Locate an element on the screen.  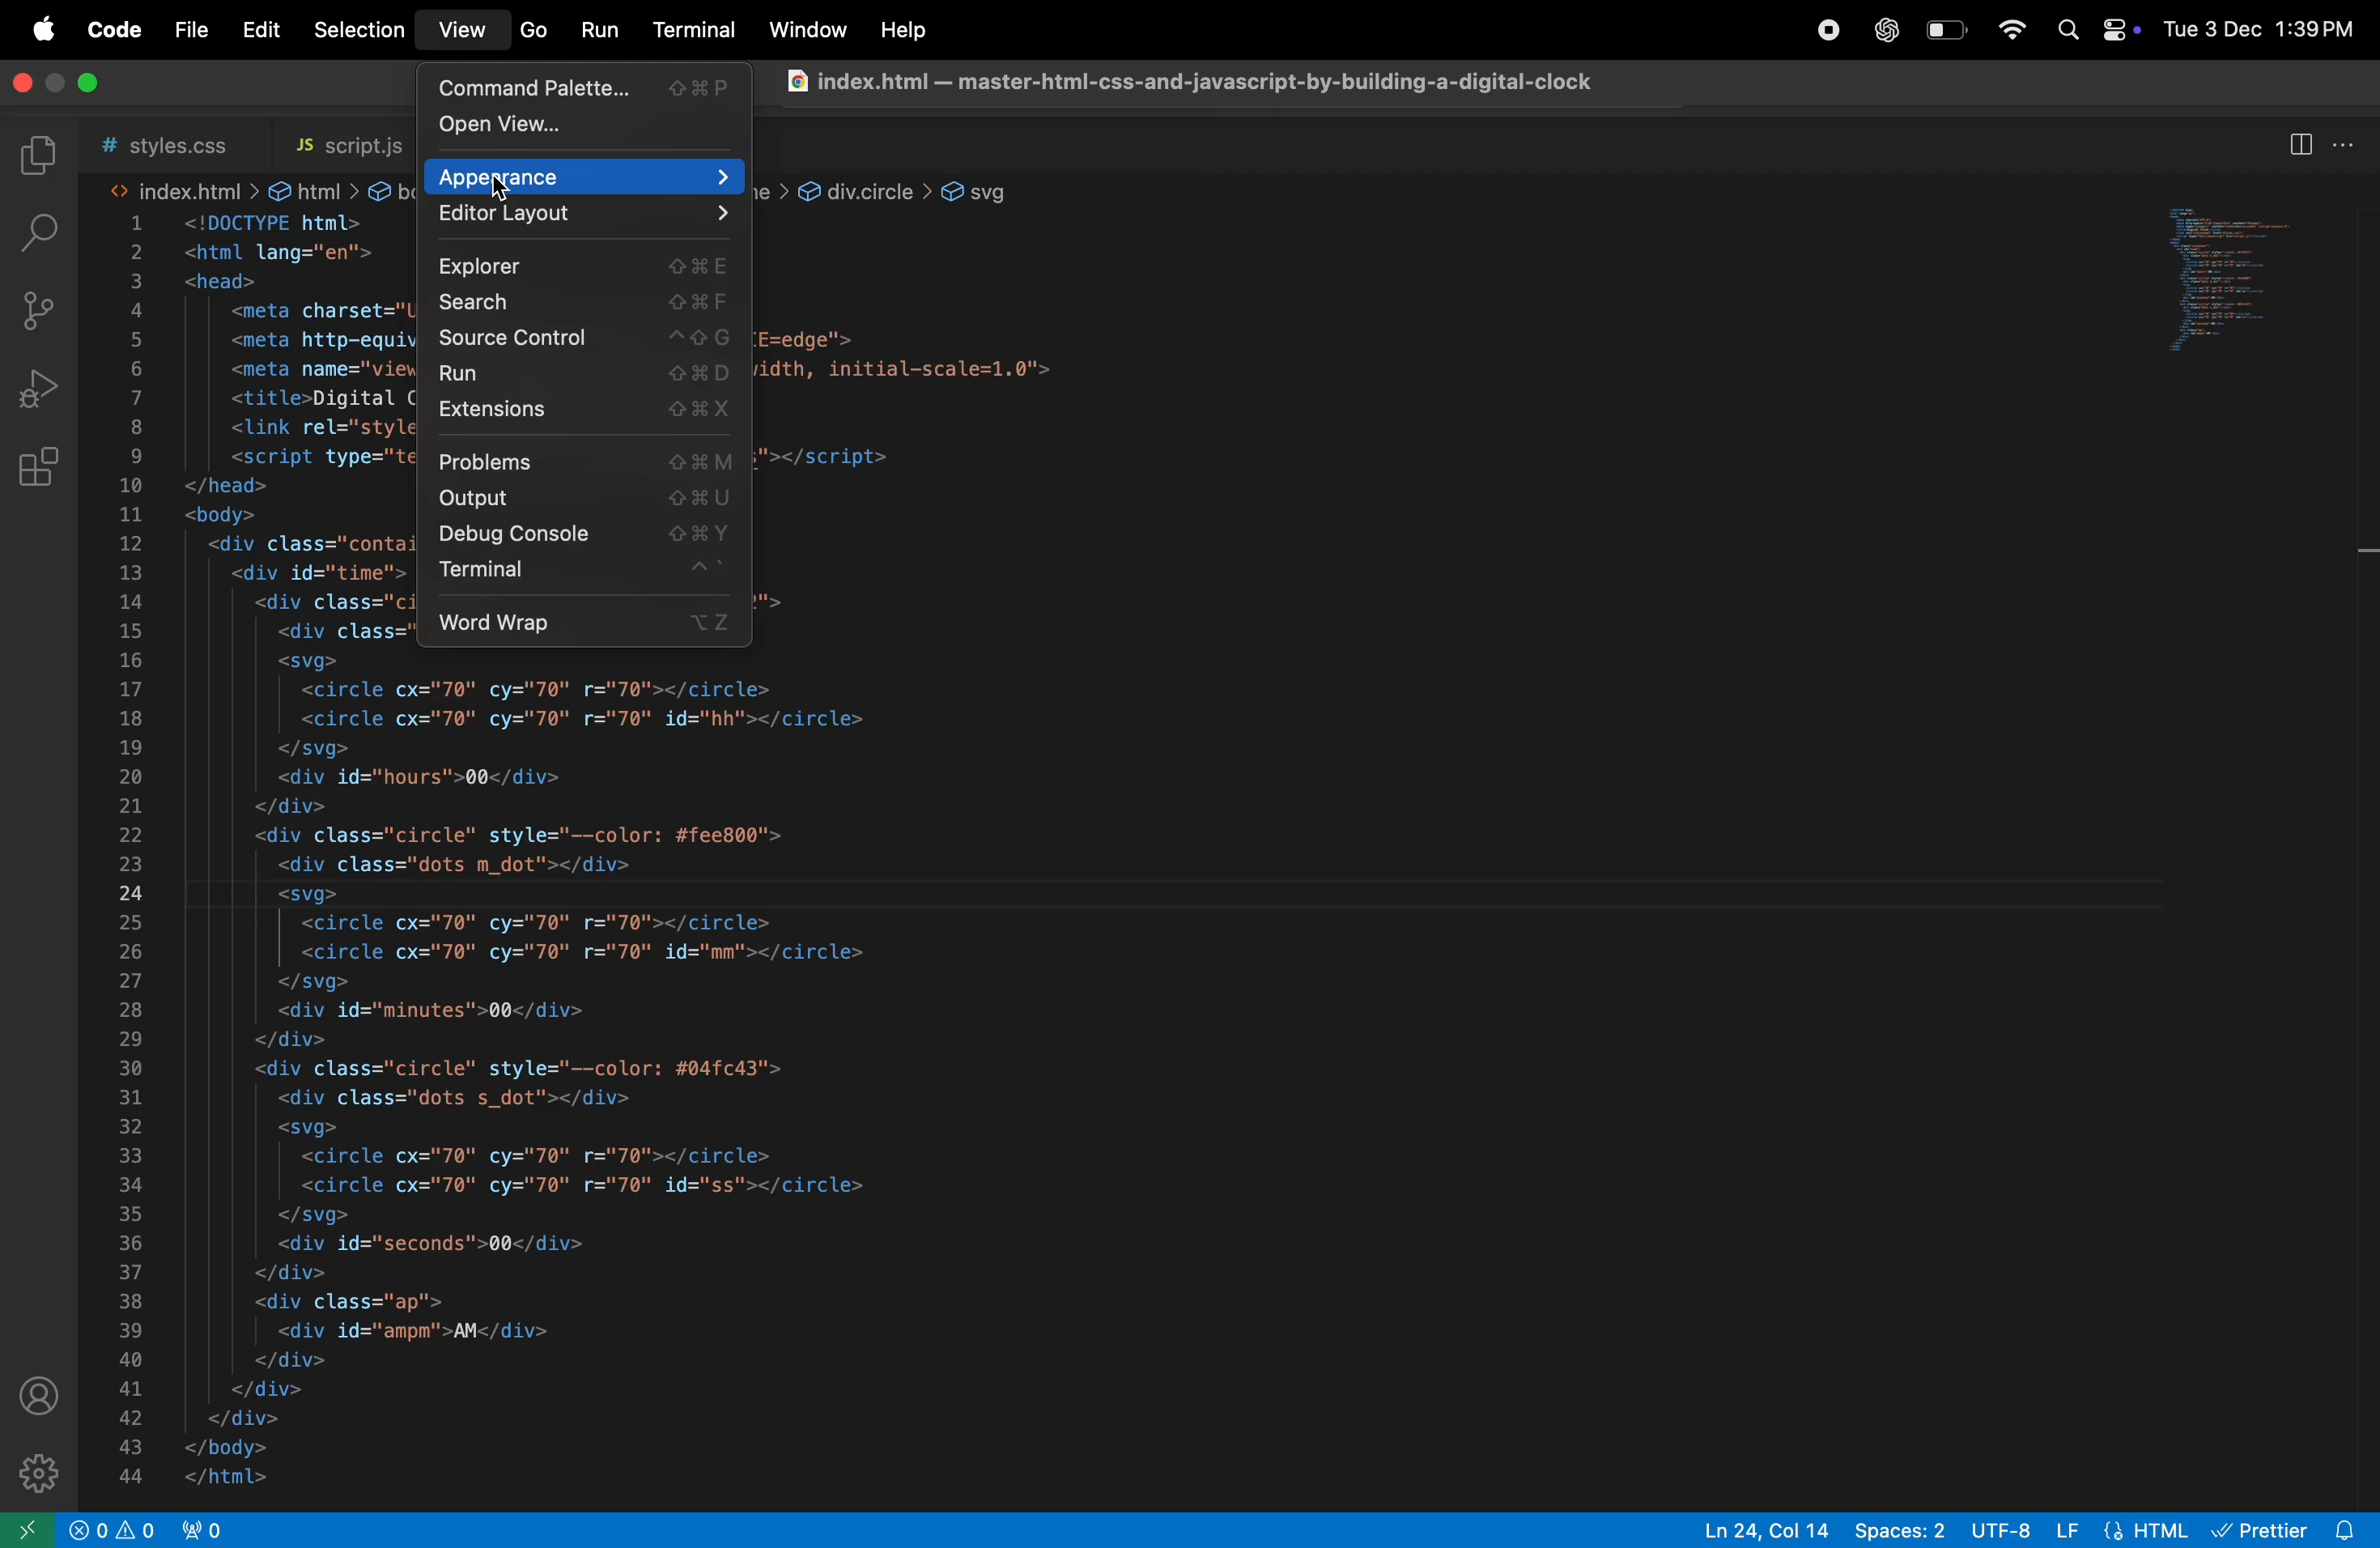
source control is located at coordinates (575, 339).